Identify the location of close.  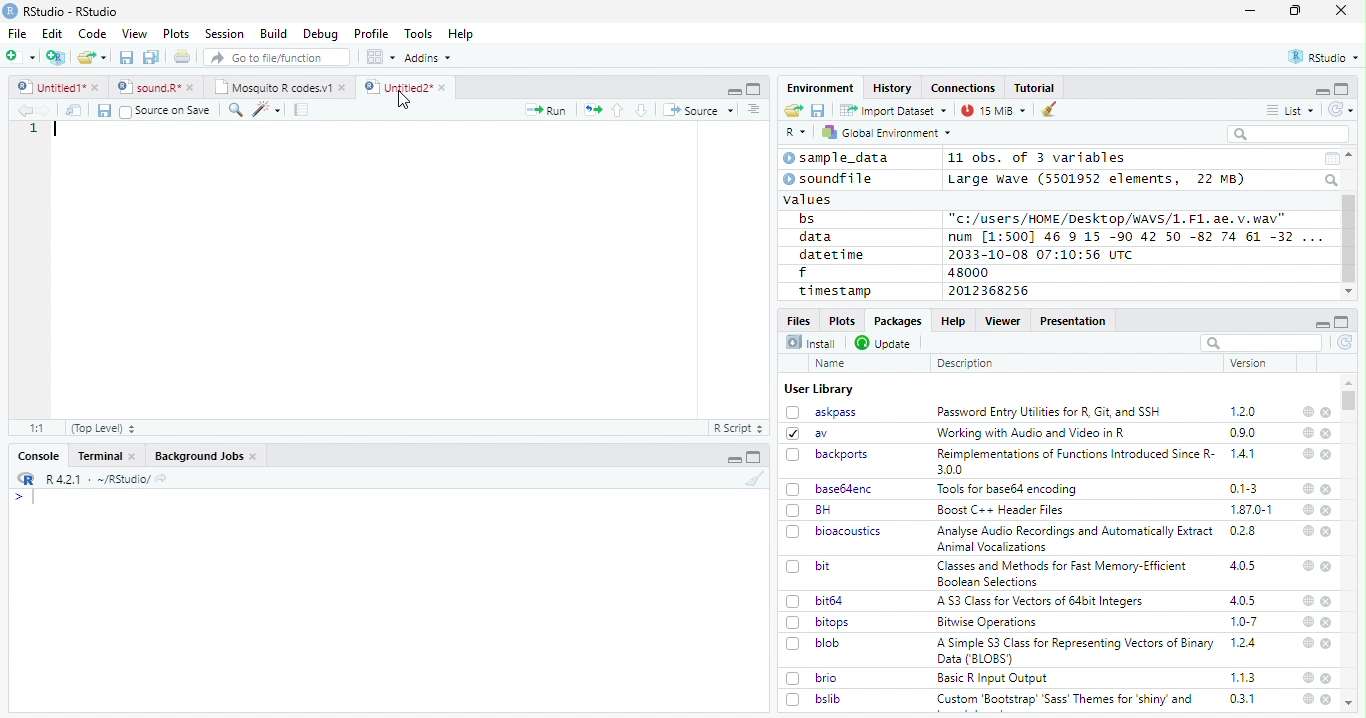
(1327, 434).